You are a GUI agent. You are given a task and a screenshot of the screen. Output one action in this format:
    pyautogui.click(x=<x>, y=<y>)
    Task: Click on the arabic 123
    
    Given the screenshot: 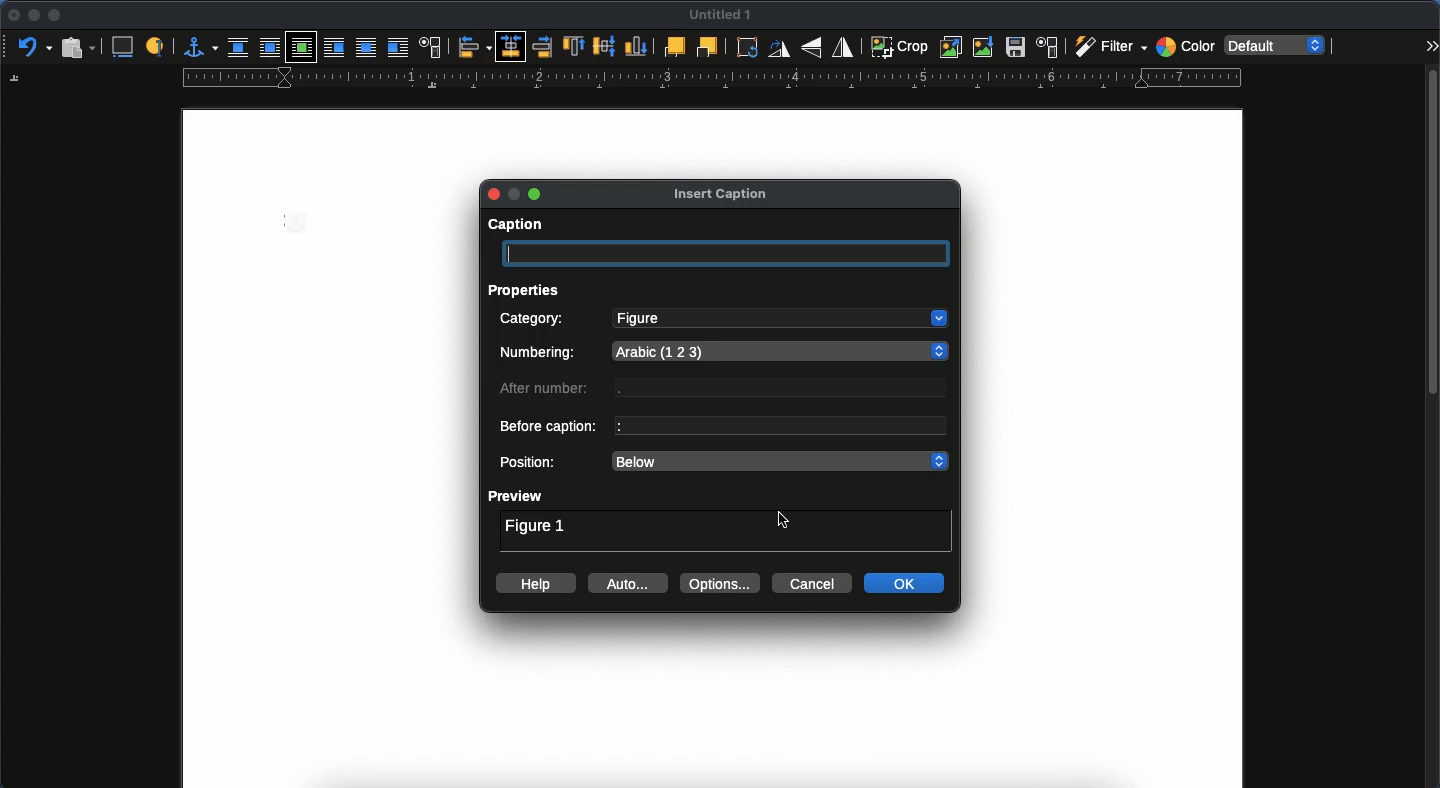 What is the action you would take?
    pyautogui.click(x=785, y=349)
    